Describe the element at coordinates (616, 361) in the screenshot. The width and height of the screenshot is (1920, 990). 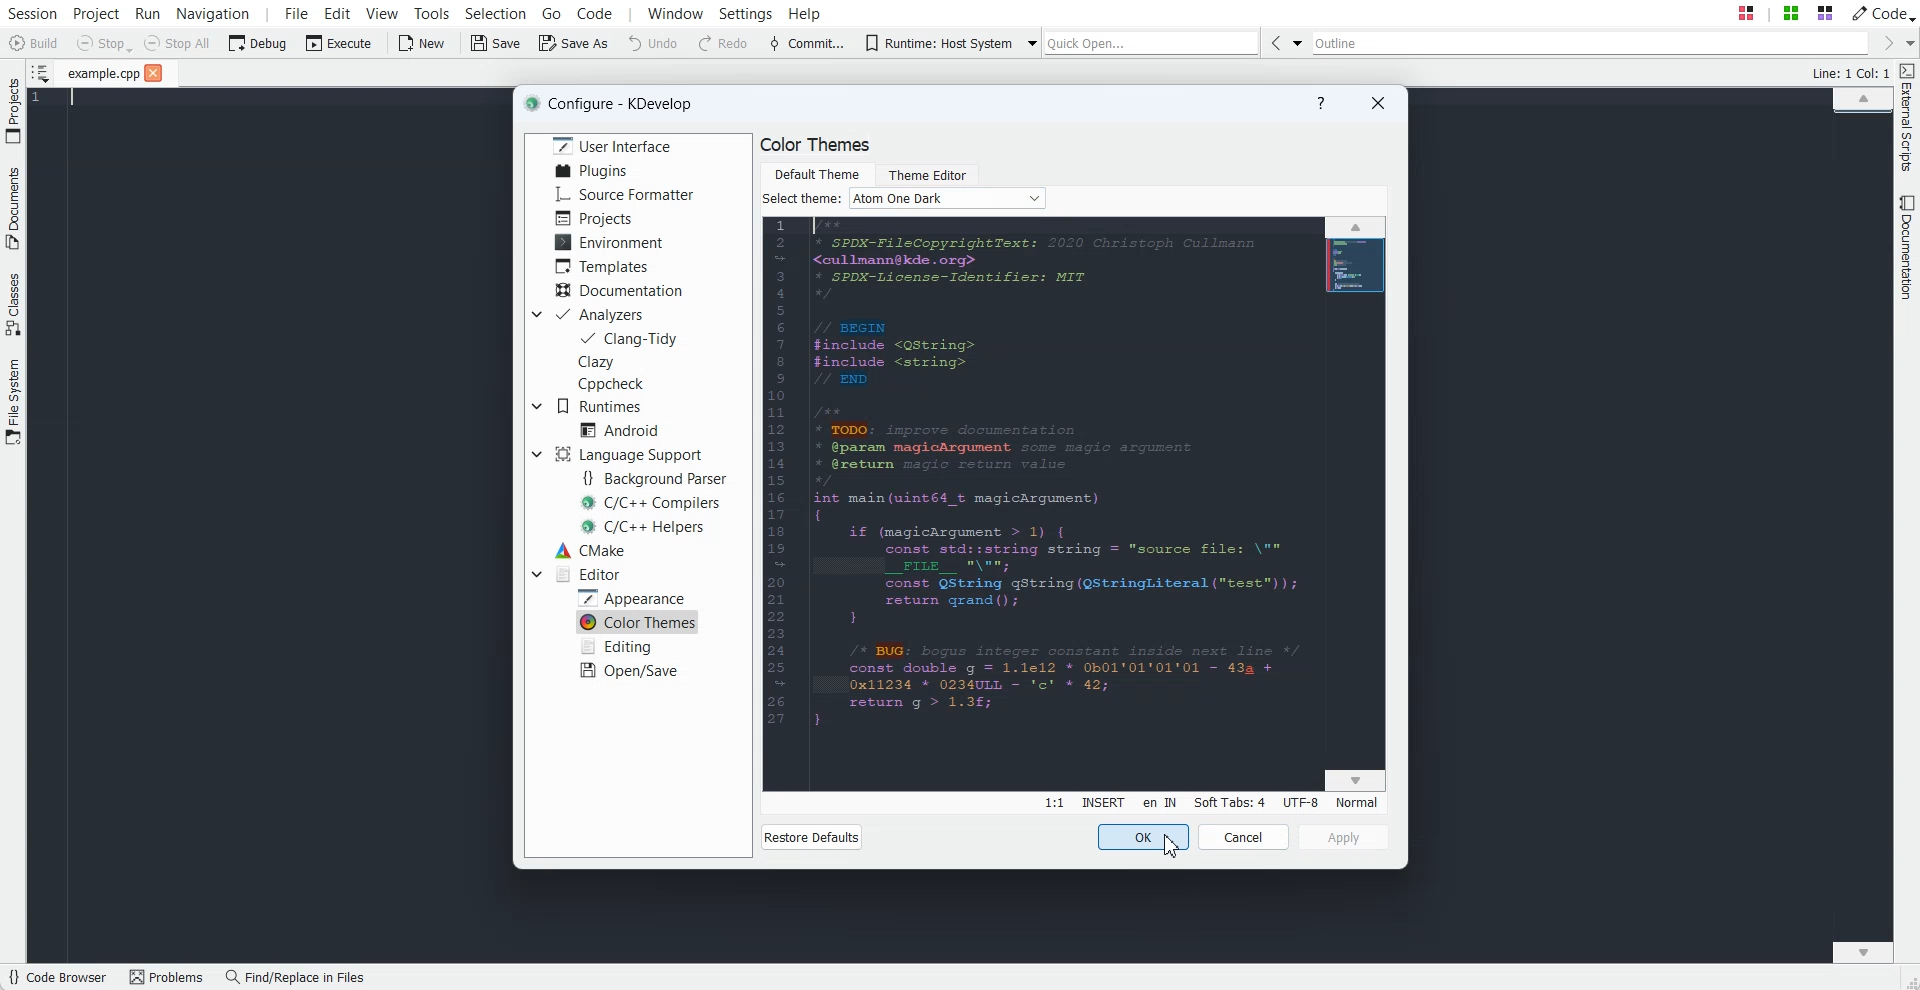
I see `Clazy` at that location.